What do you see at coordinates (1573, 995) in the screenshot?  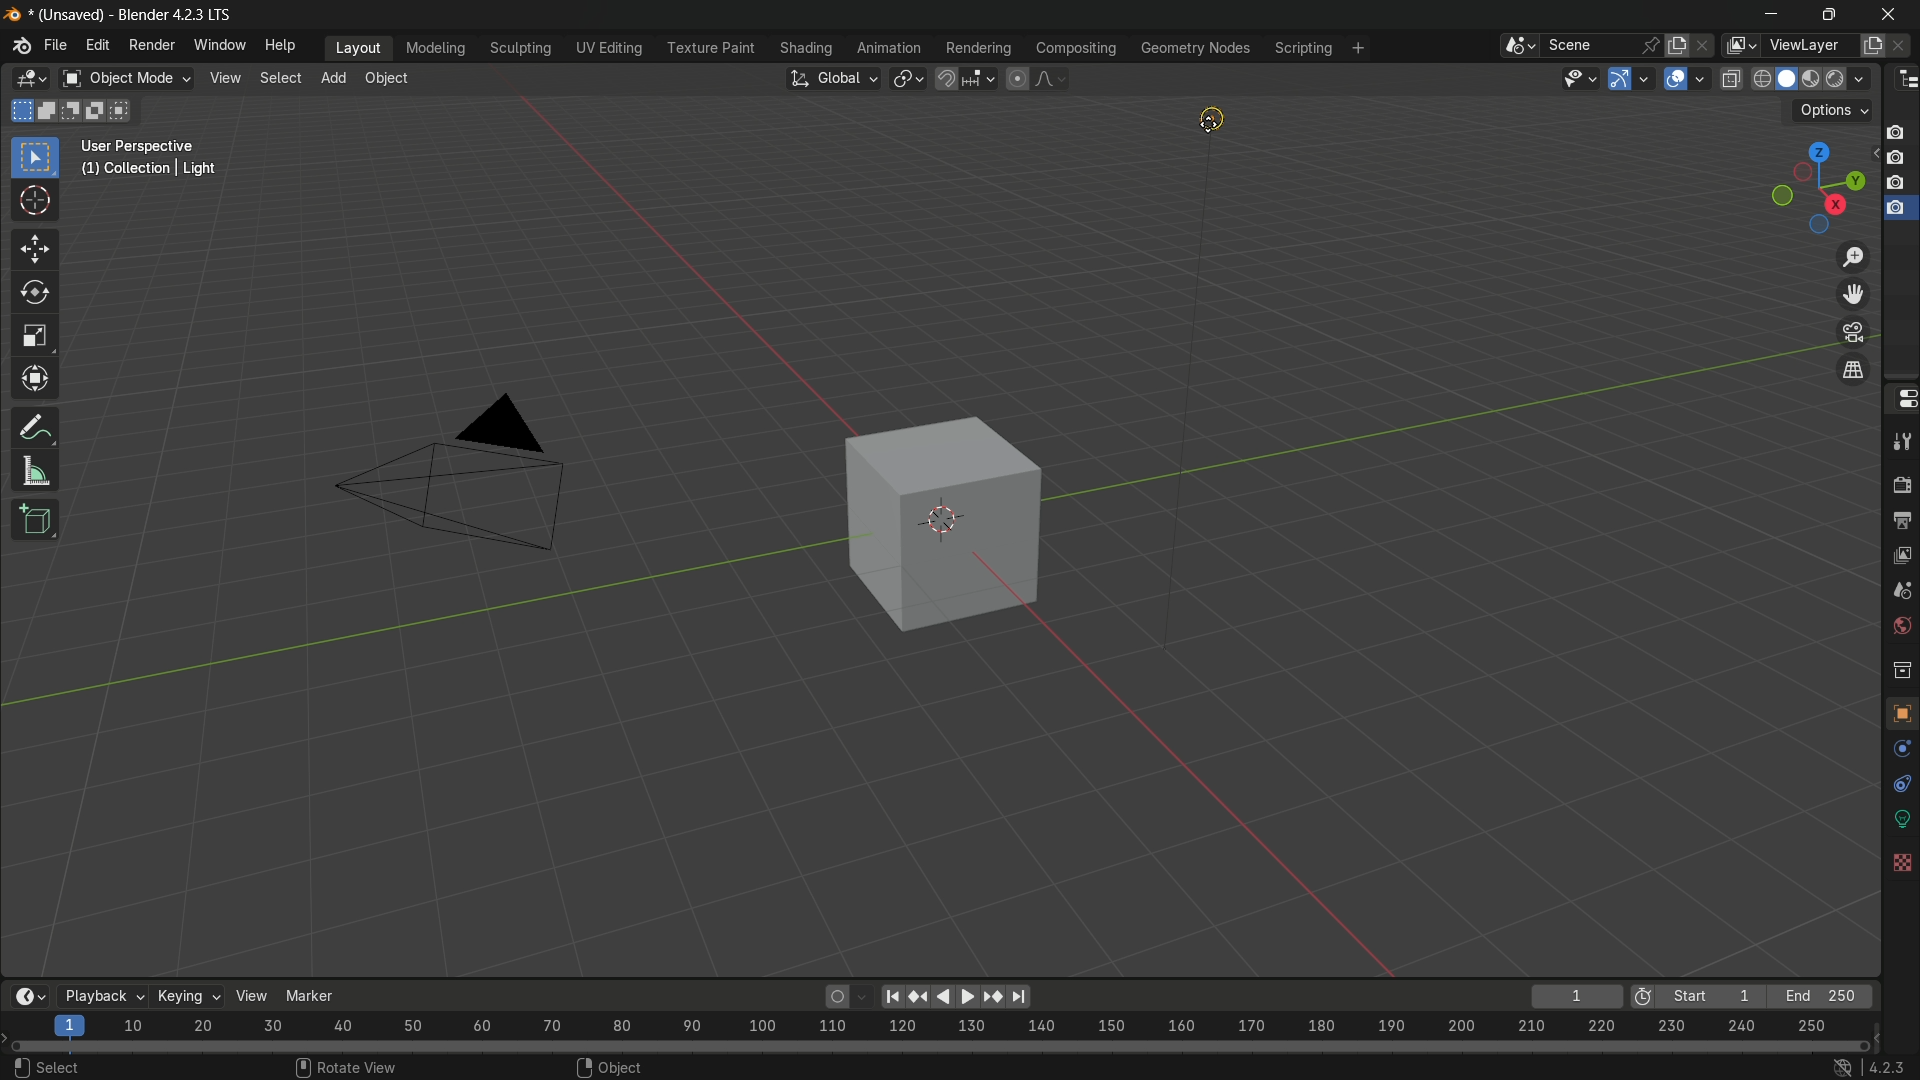 I see `current key frame` at bounding box center [1573, 995].